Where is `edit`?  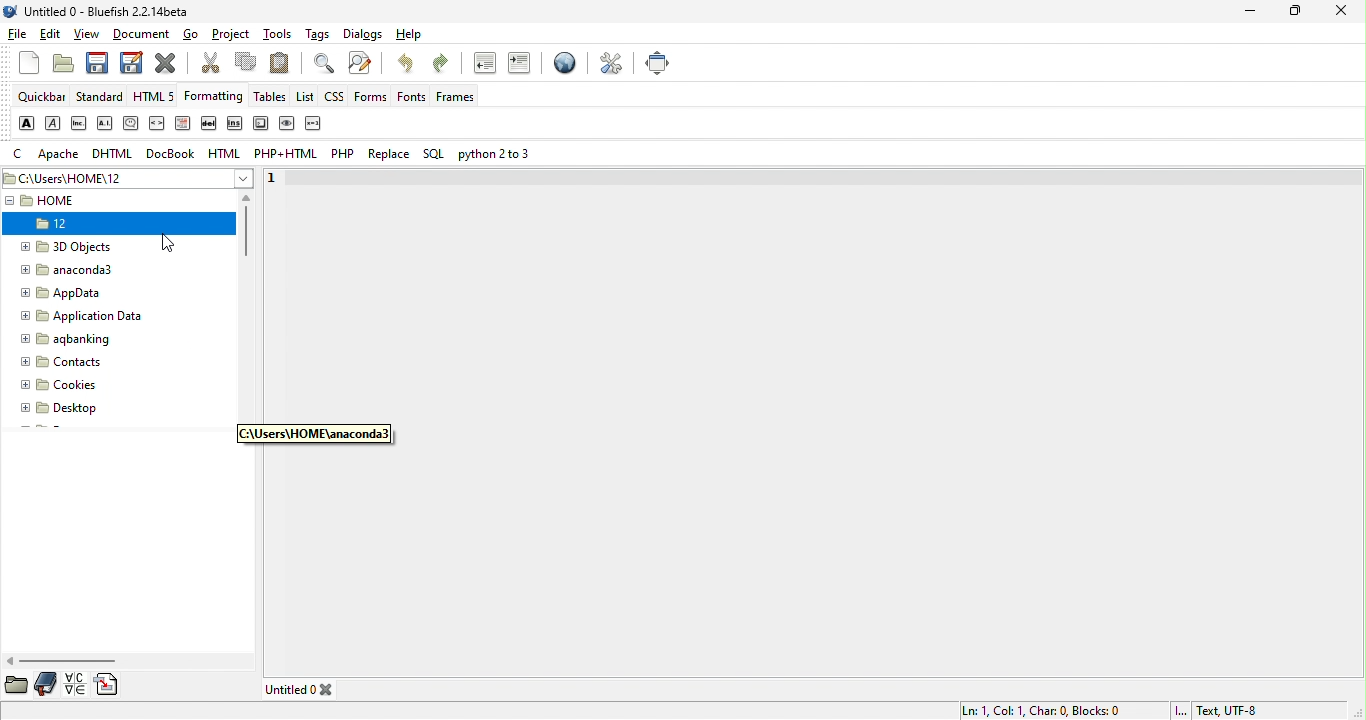
edit is located at coordinates (52, 35).